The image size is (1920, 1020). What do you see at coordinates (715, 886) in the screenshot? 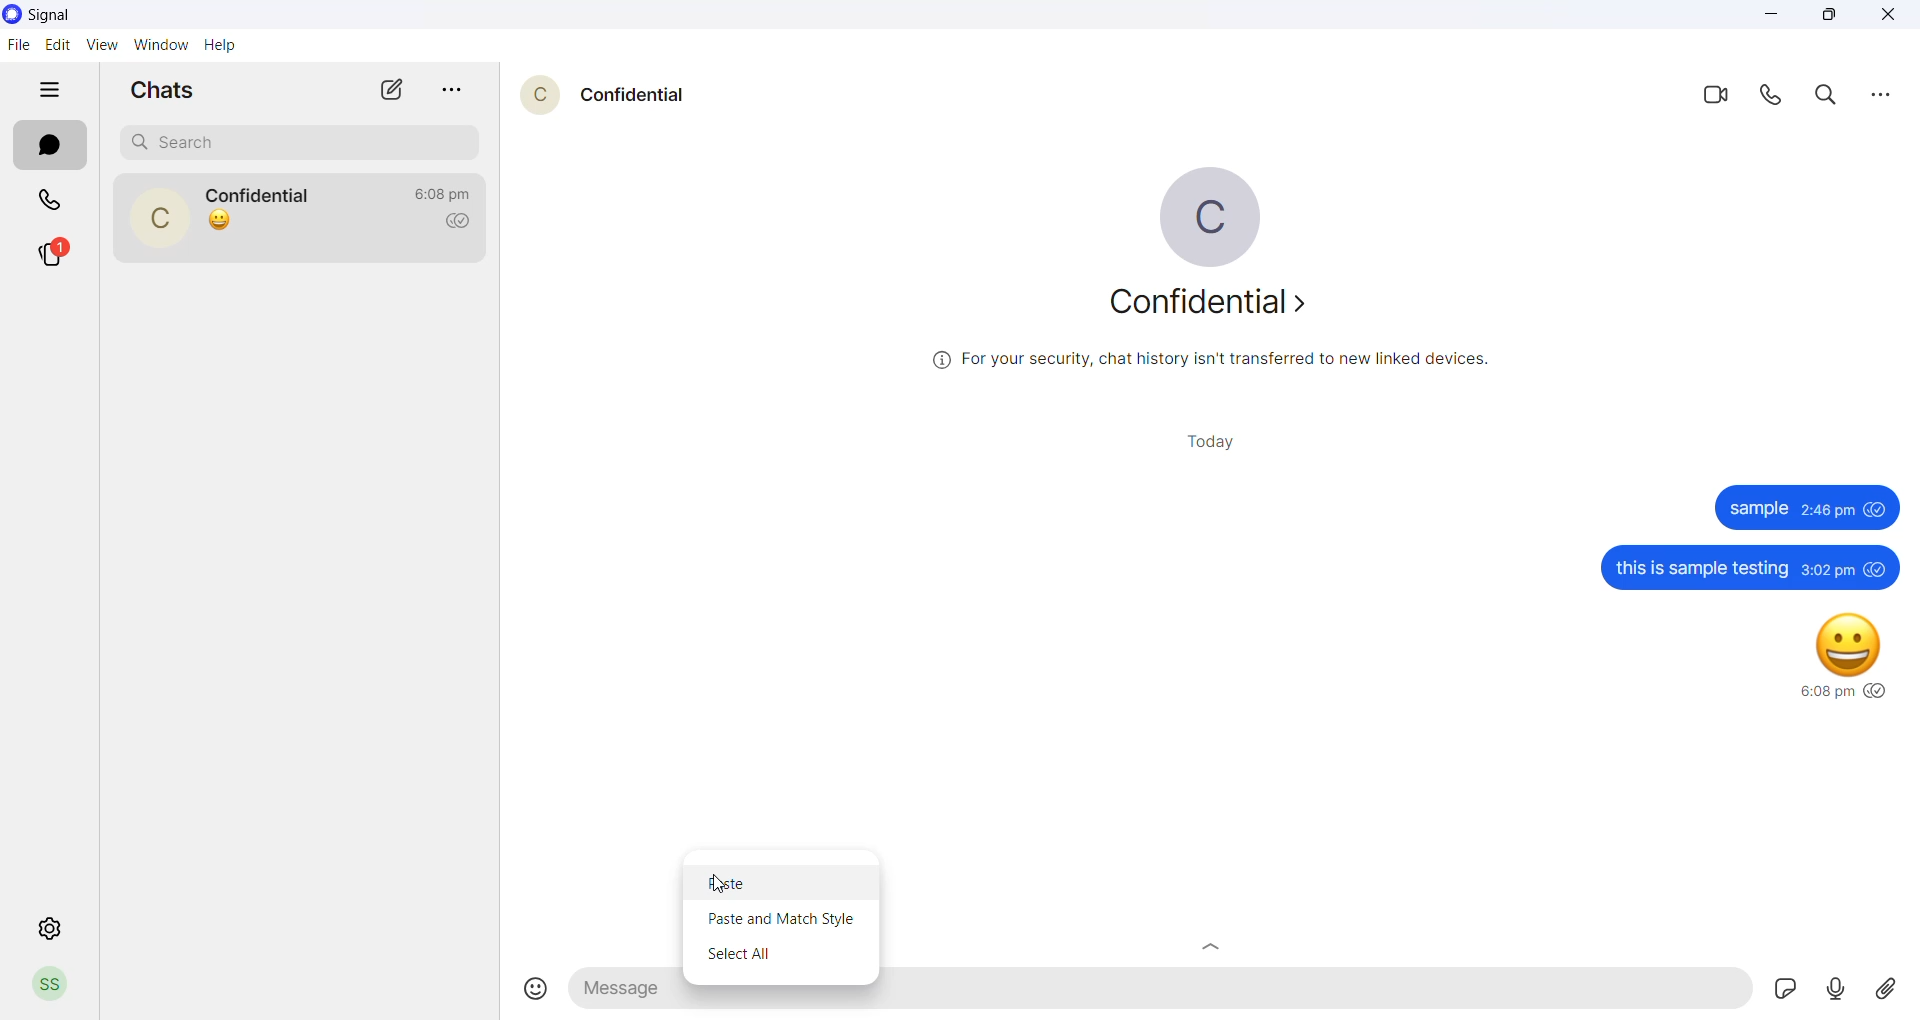
I see `cursor` at bounding box center [715, 886].